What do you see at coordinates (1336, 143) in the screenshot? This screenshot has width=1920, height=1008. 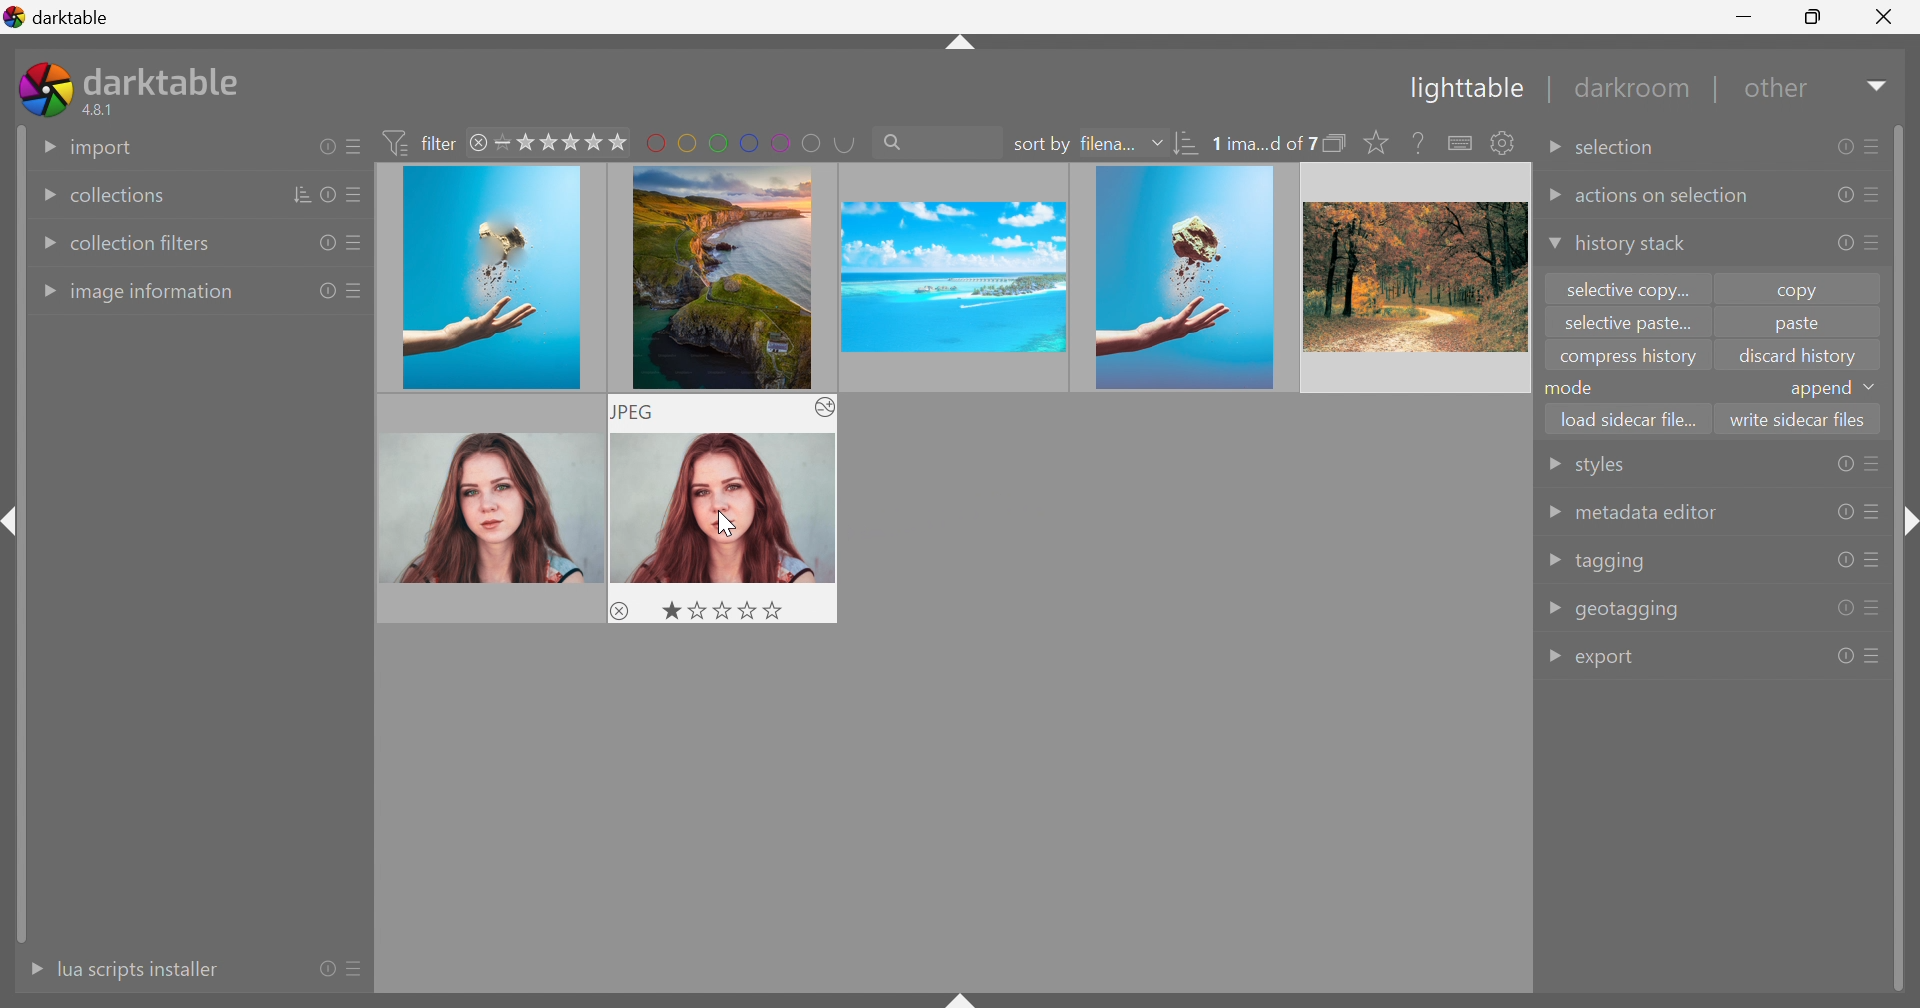 I see `collapse grouped images` at bounding box center [1336, 143].